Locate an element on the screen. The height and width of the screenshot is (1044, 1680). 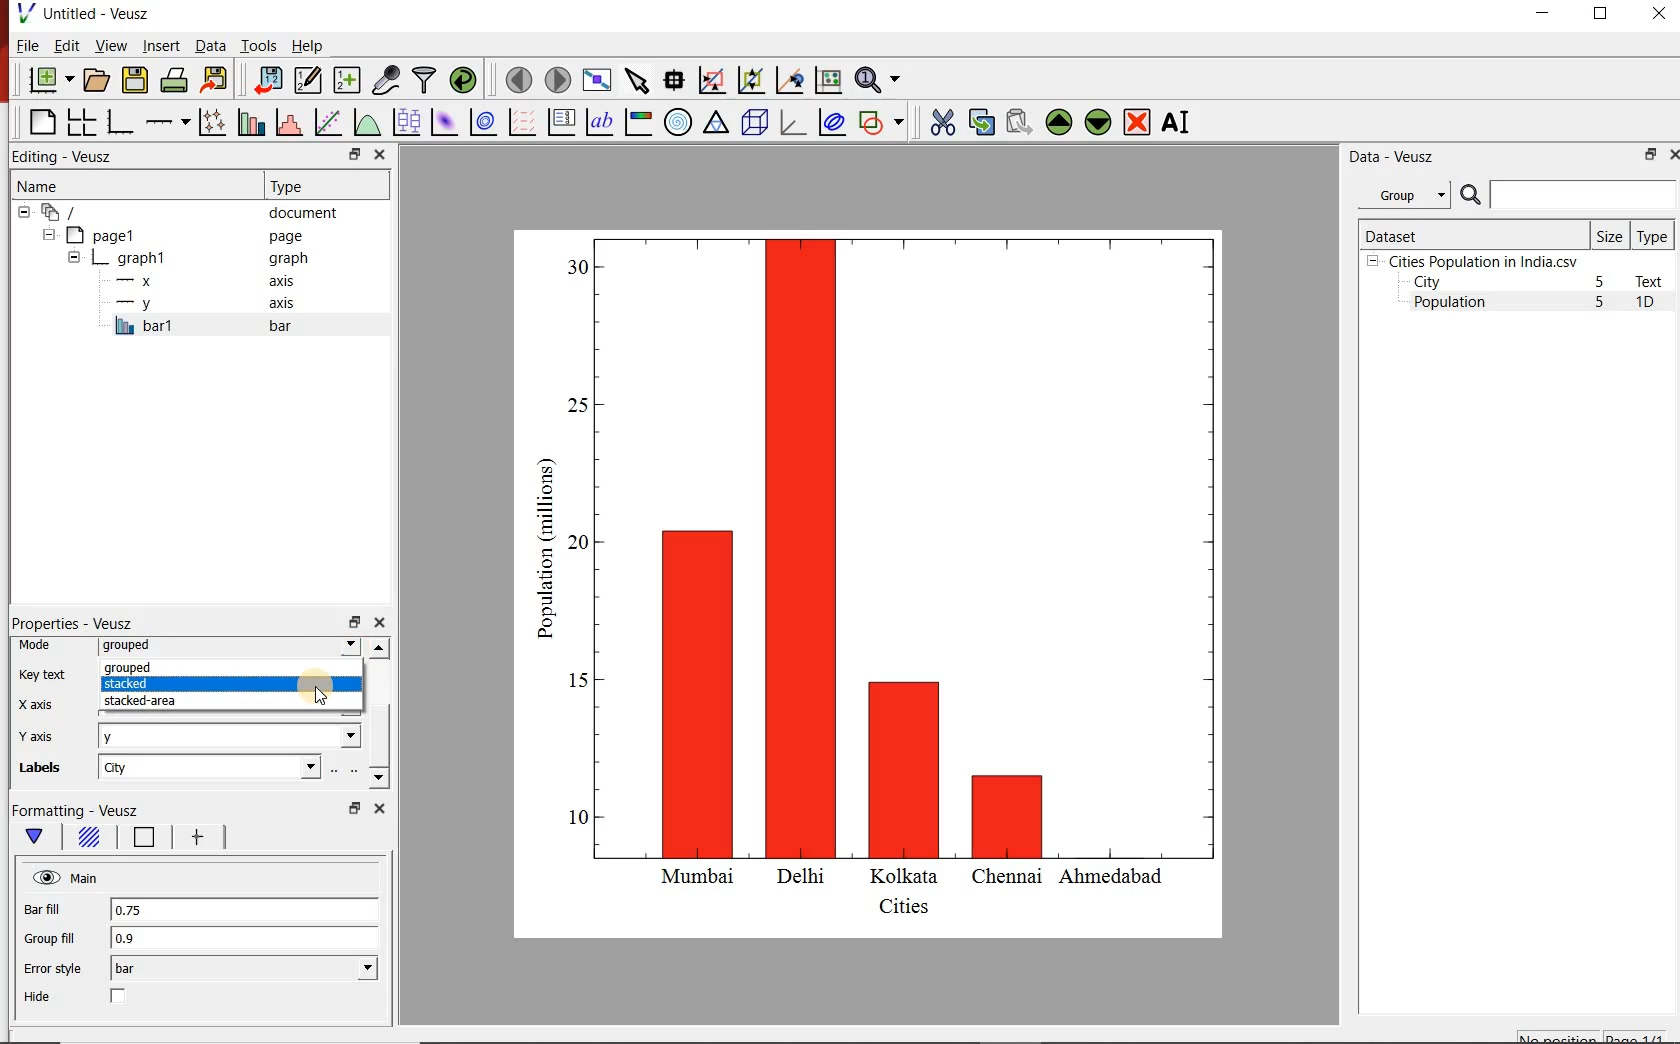
arrange graphs in a grid is located at coordinates (81, 122).